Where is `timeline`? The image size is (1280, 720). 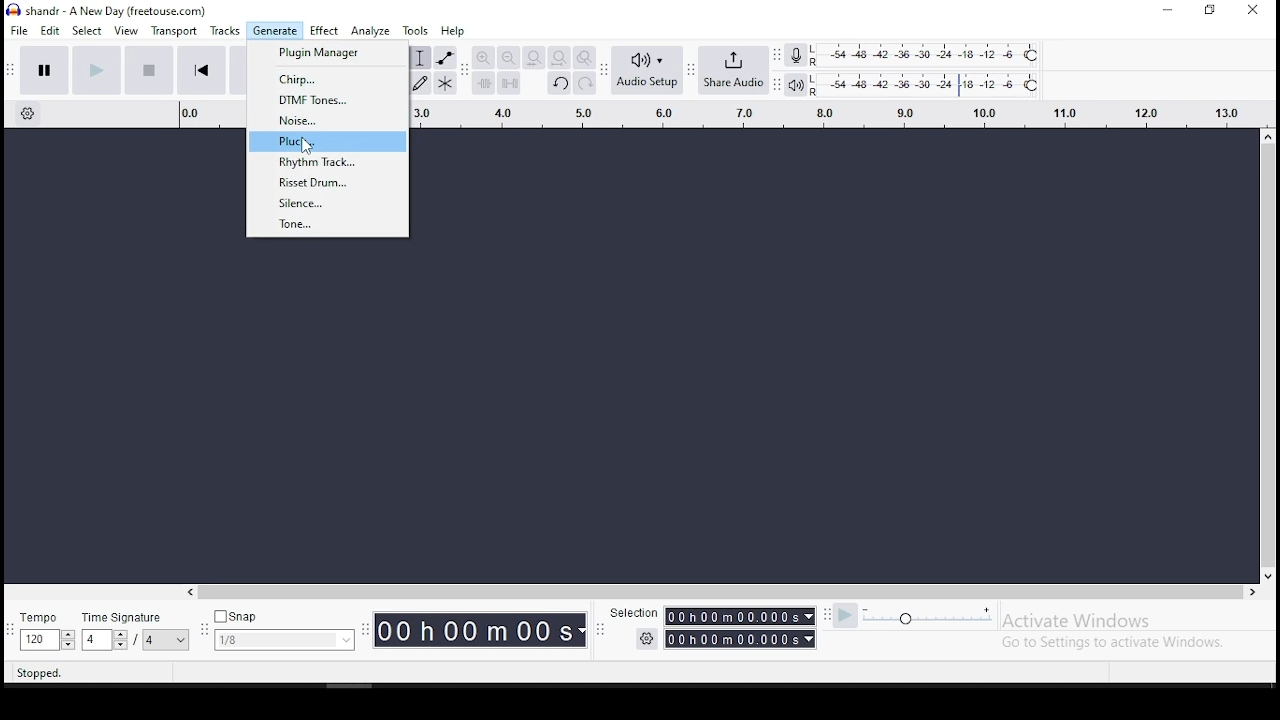 timeline is located at coordinates (831, 112).